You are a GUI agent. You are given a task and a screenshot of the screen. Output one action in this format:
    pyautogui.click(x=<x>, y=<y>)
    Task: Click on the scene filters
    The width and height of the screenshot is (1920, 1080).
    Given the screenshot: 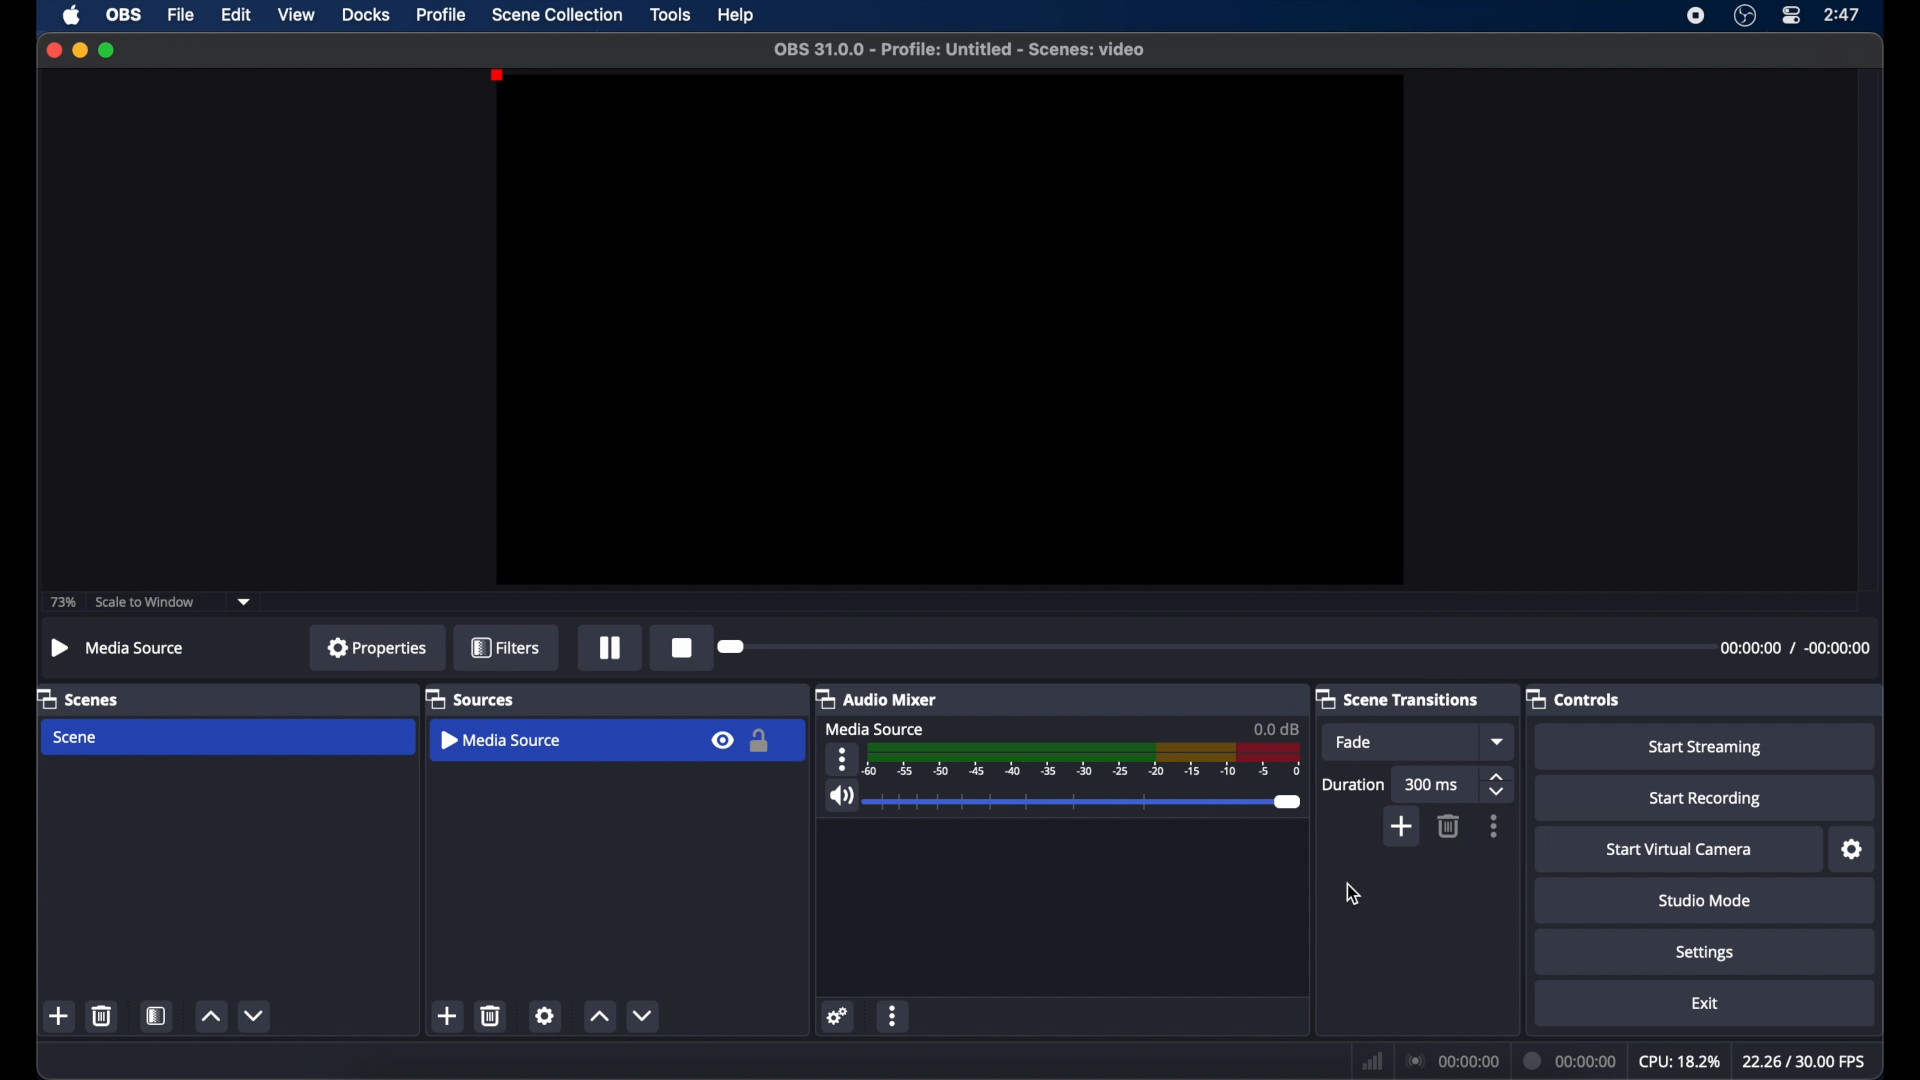 What is the action you would take?
    pyautogui.click(x=157, y=1016)
    